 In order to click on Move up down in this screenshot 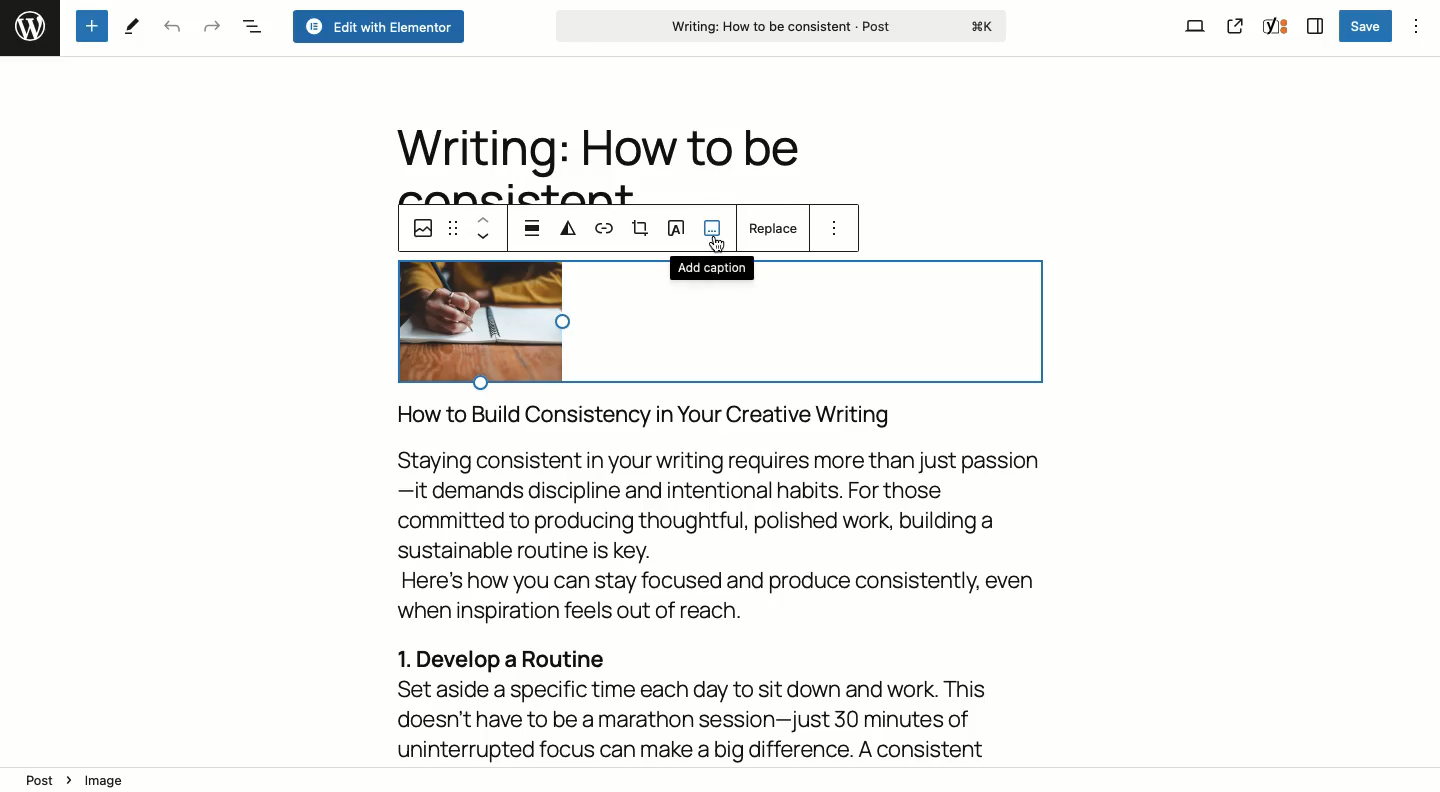, I will do `click(485, 229)`.